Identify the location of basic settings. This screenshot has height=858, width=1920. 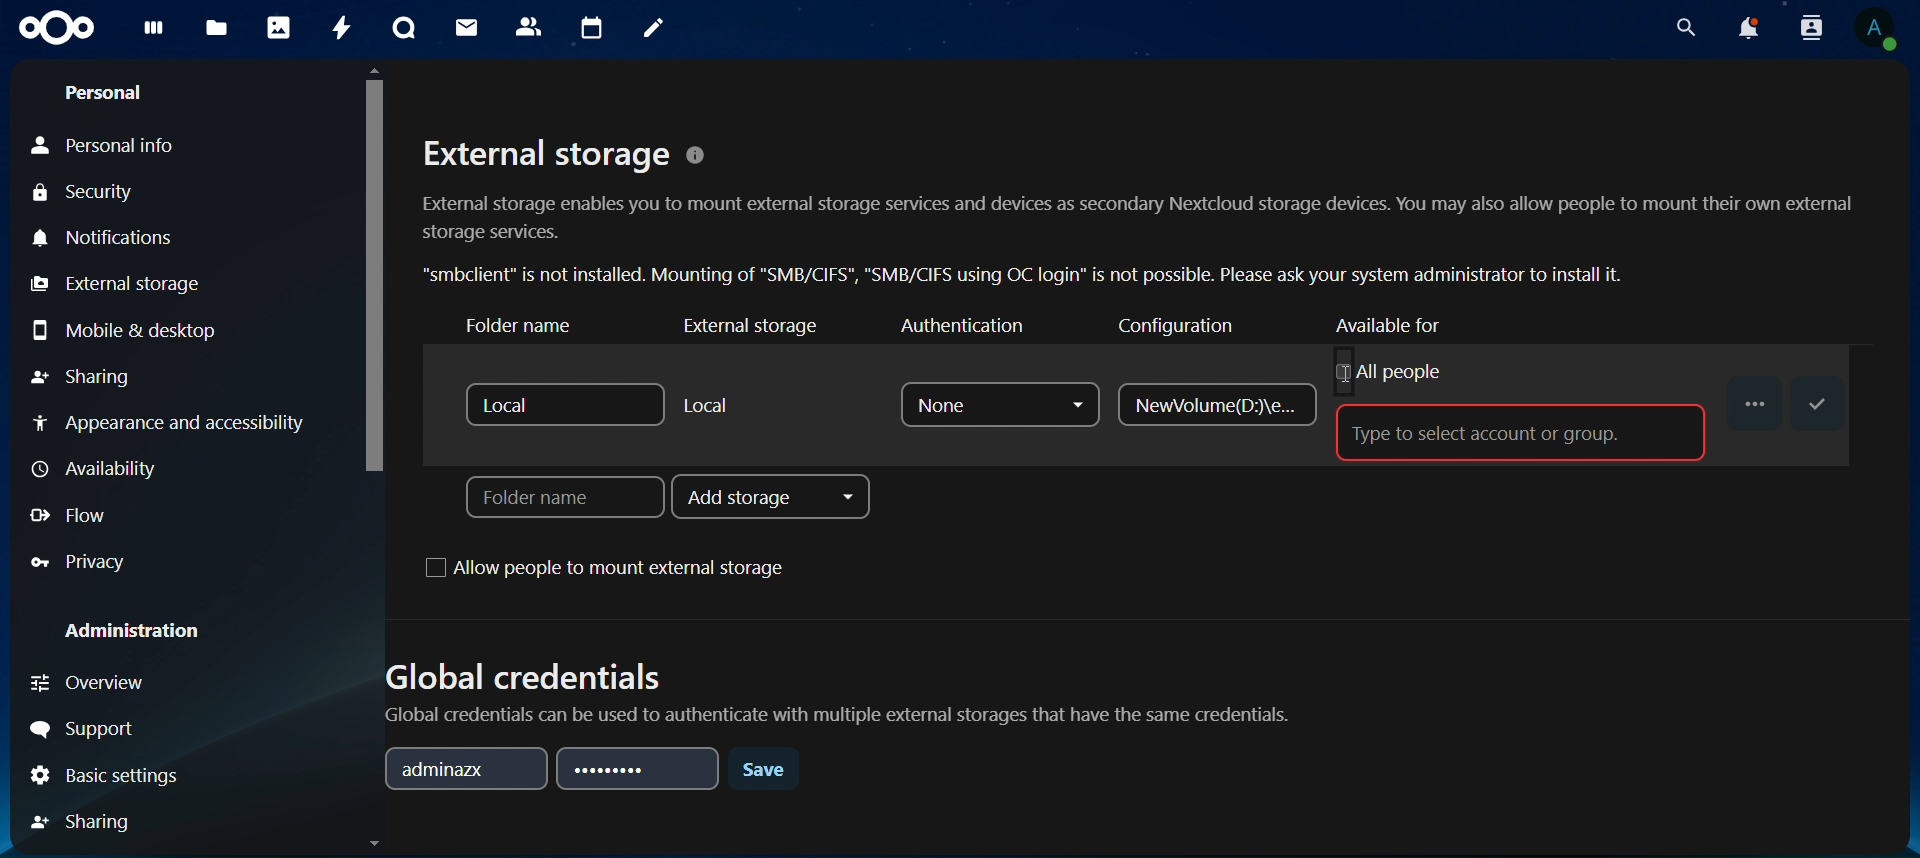
(108, 775).